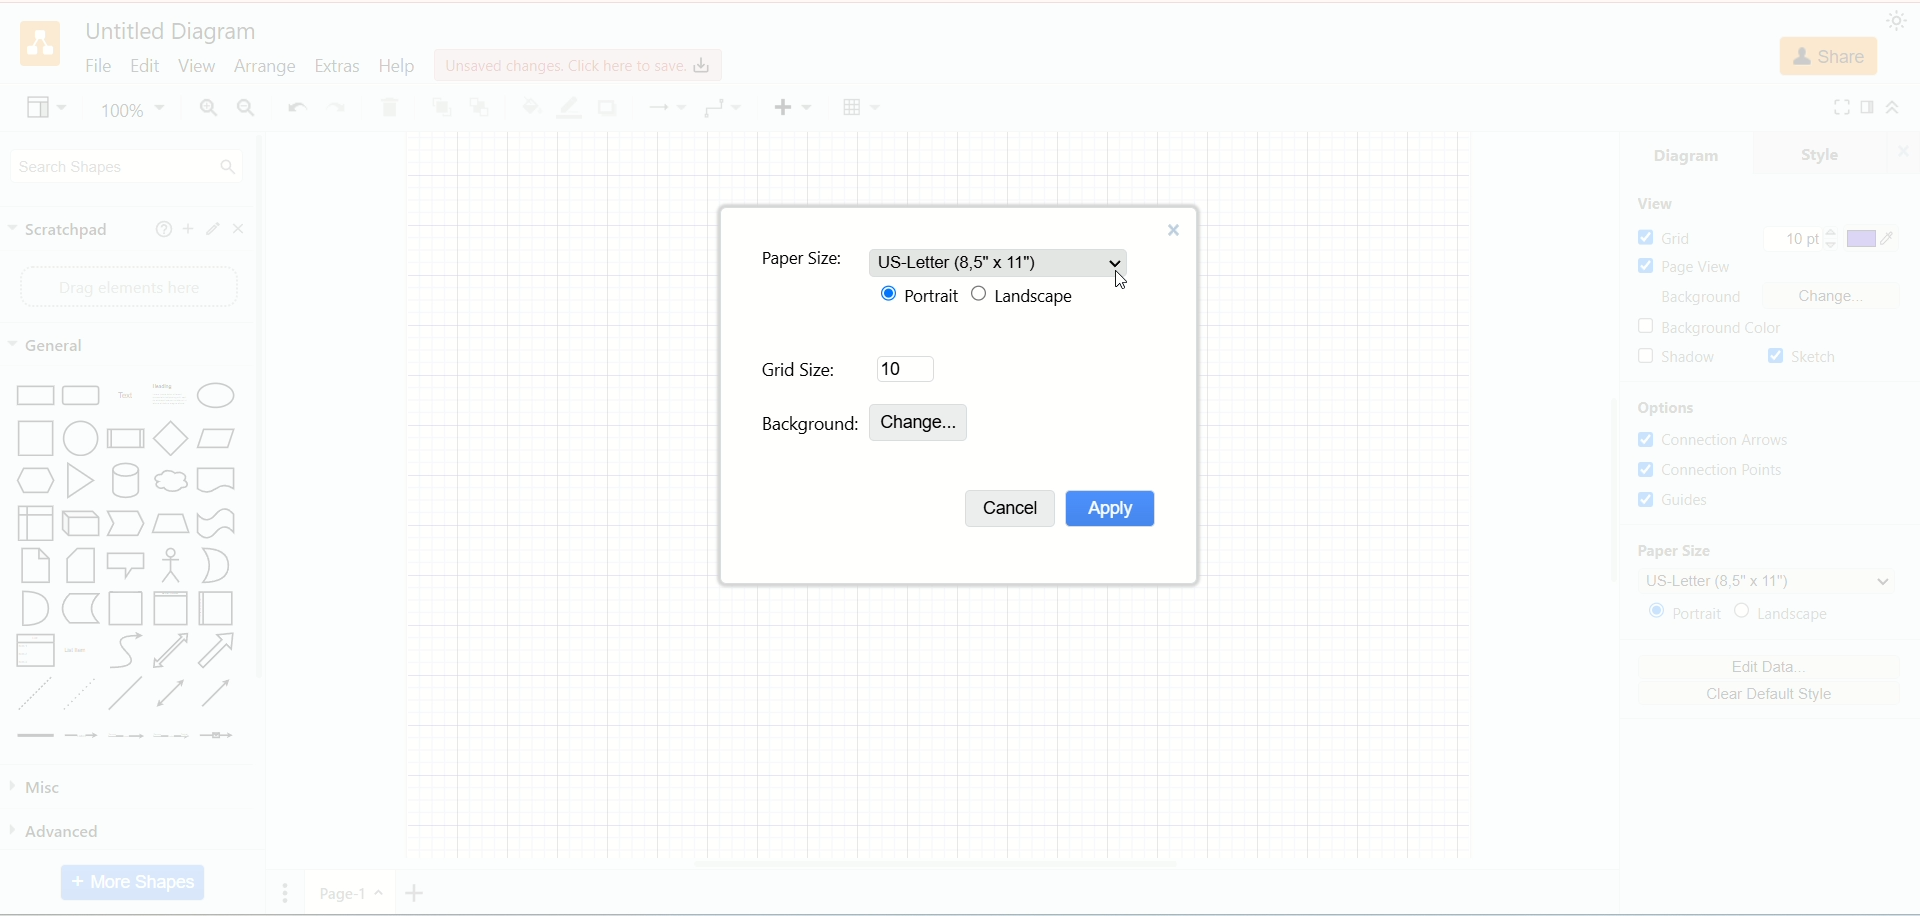 The image size is (1920, 916). What do you see at coordinates (1676, 499) in the screenshot?
I see `guides` at bounding box center [1676, 499].